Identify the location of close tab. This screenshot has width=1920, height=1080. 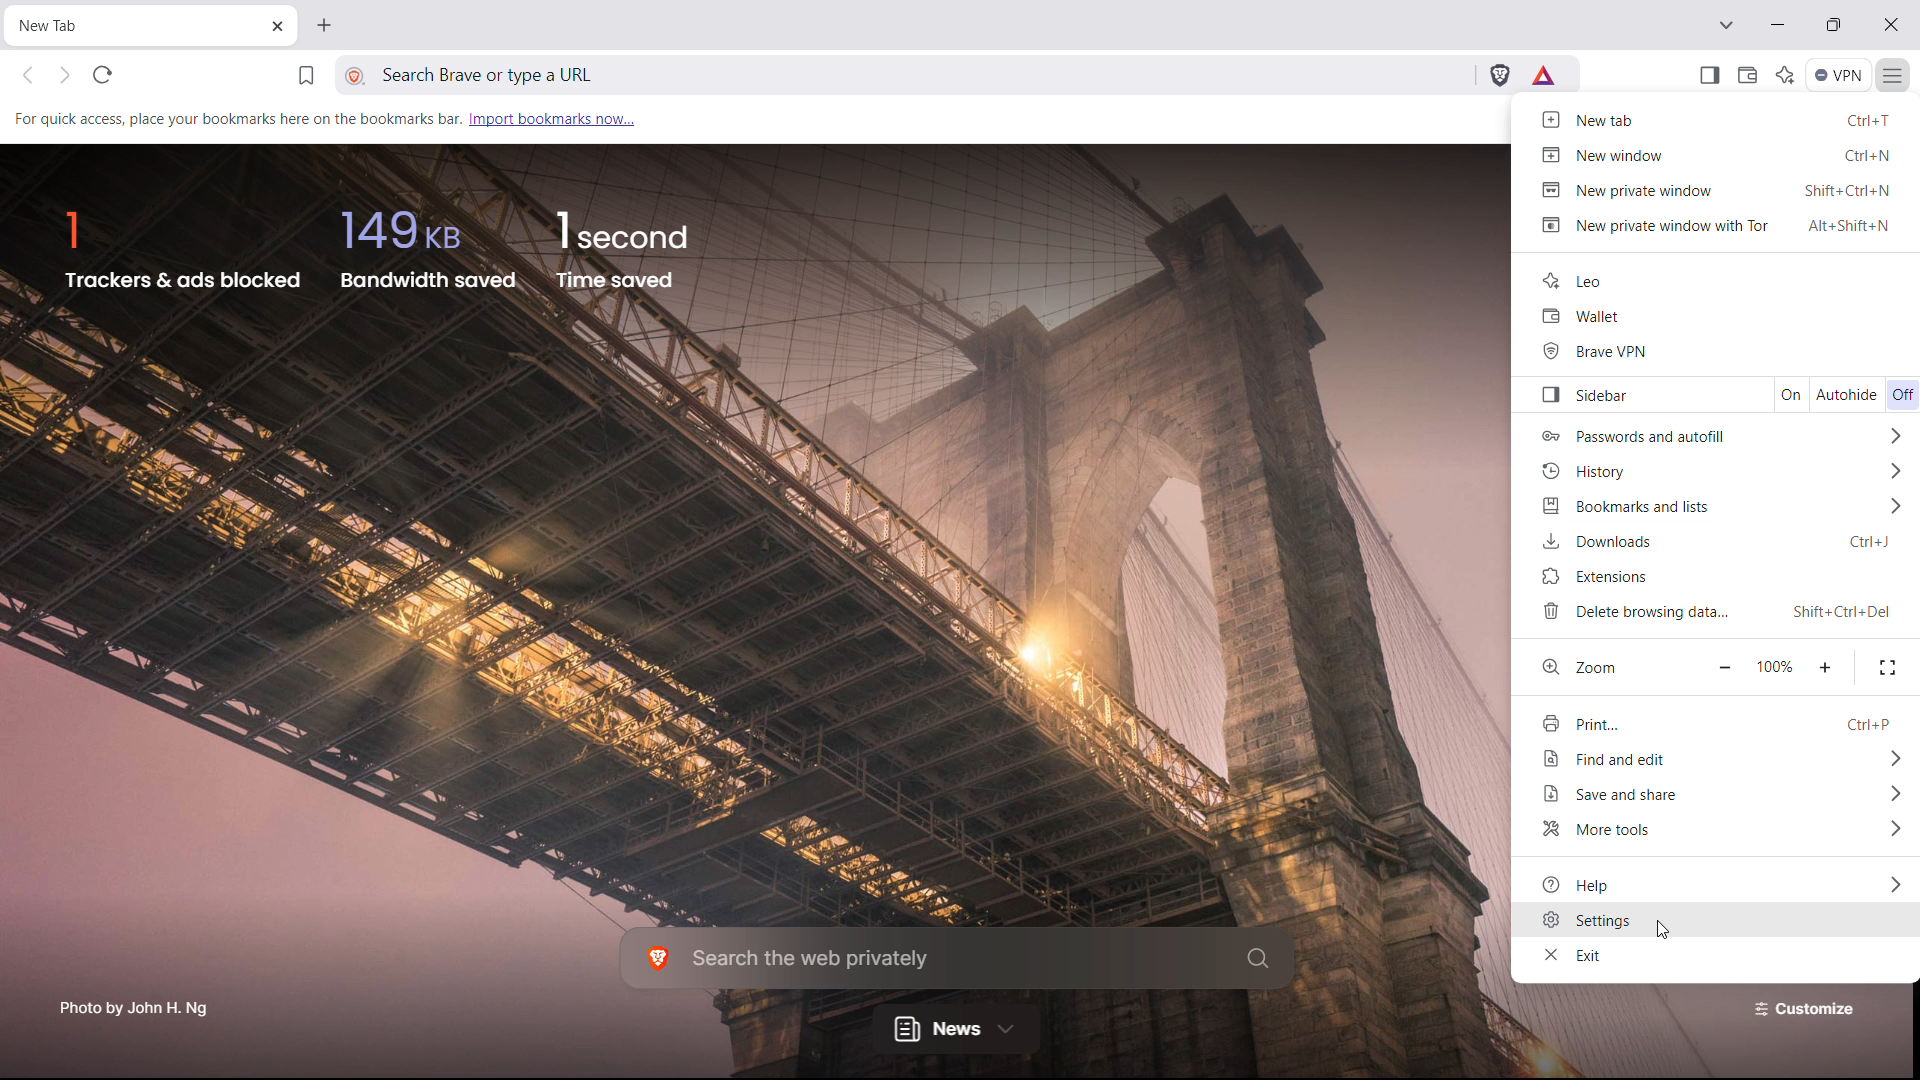
(278, 28).